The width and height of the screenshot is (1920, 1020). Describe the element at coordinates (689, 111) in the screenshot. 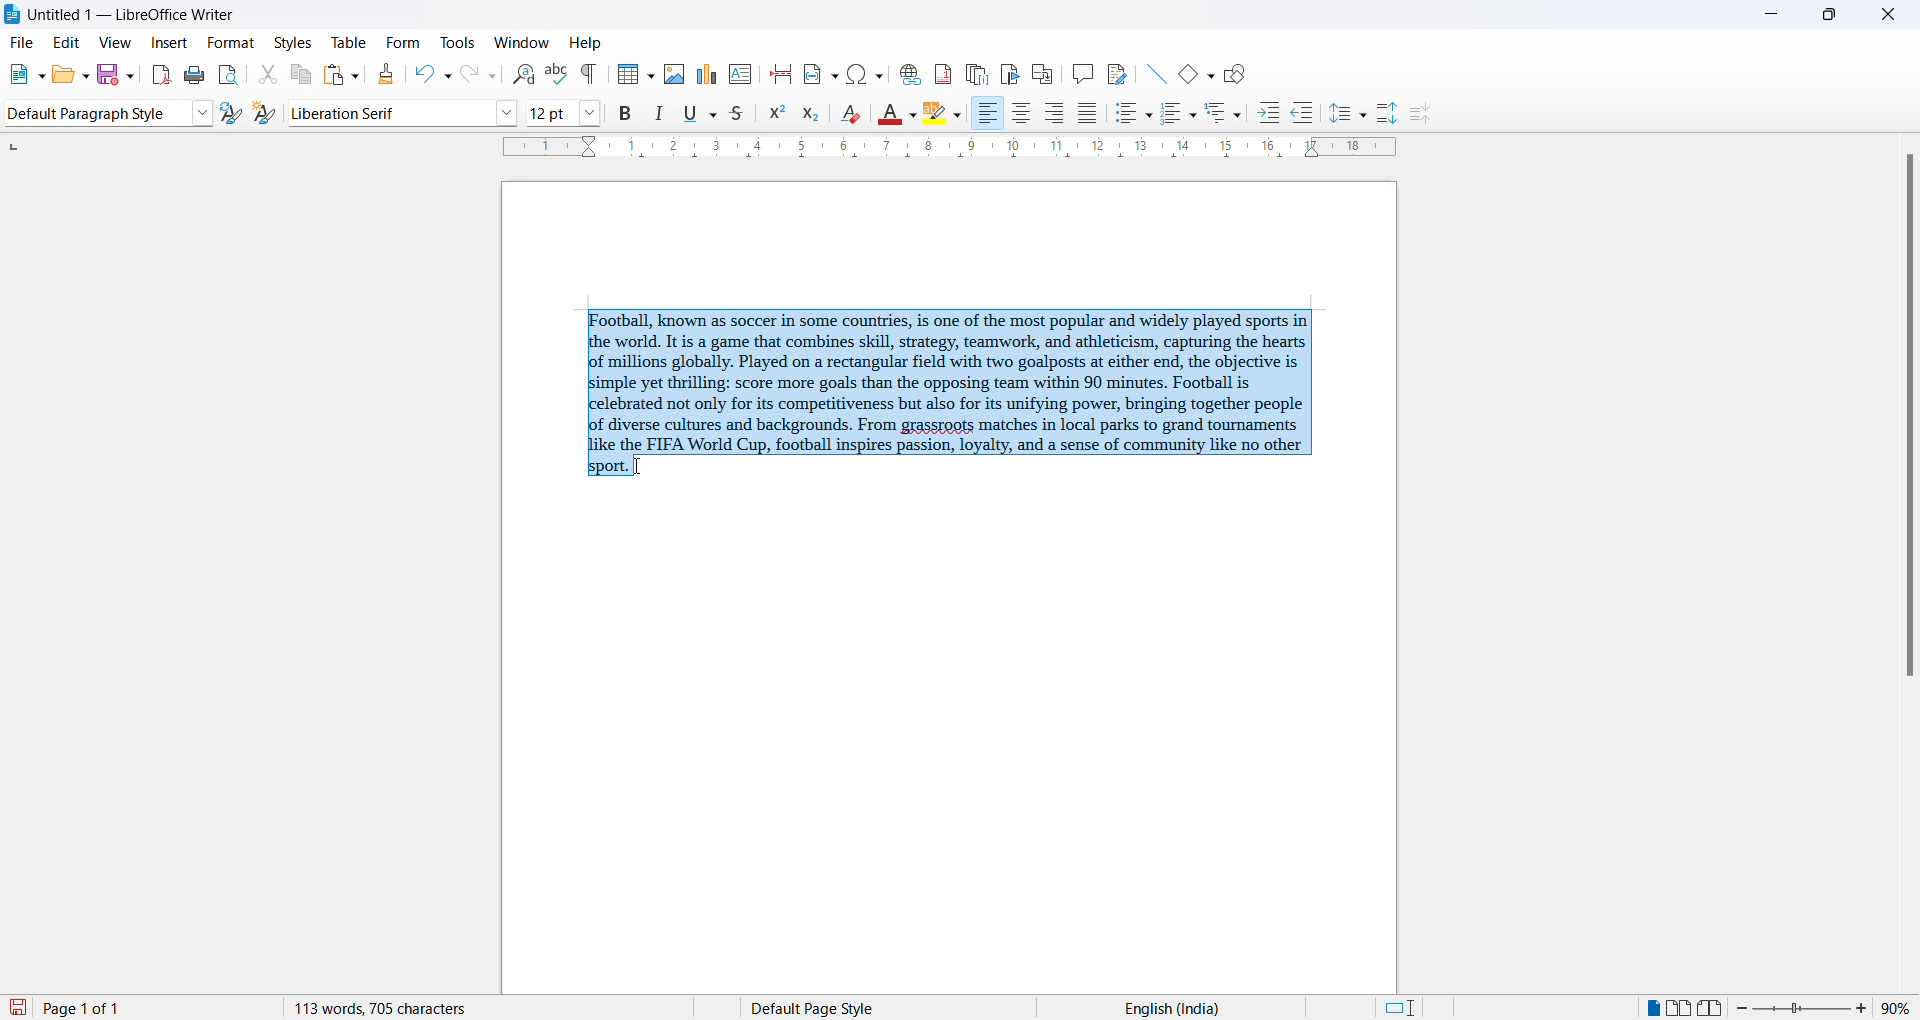

I see `underline` at that location.